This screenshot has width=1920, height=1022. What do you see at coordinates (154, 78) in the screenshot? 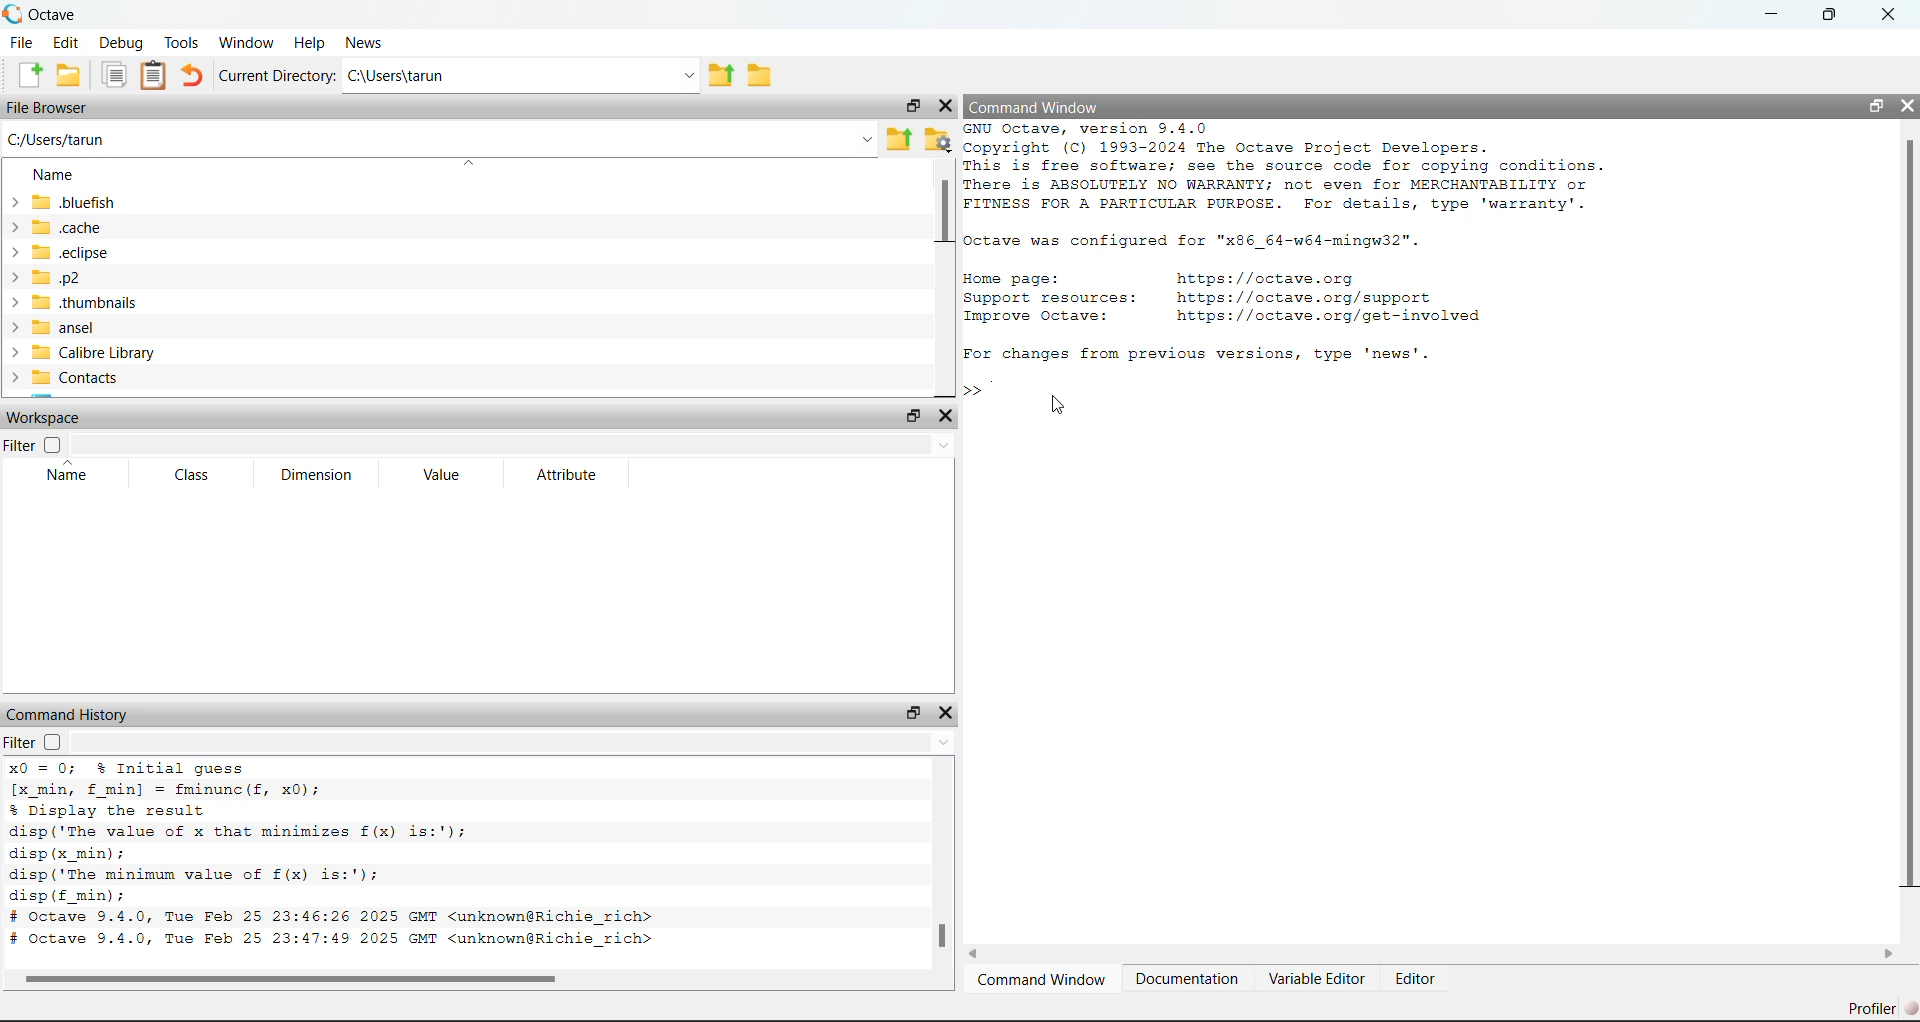
I see `Paste` at bounding box center [154, 78].